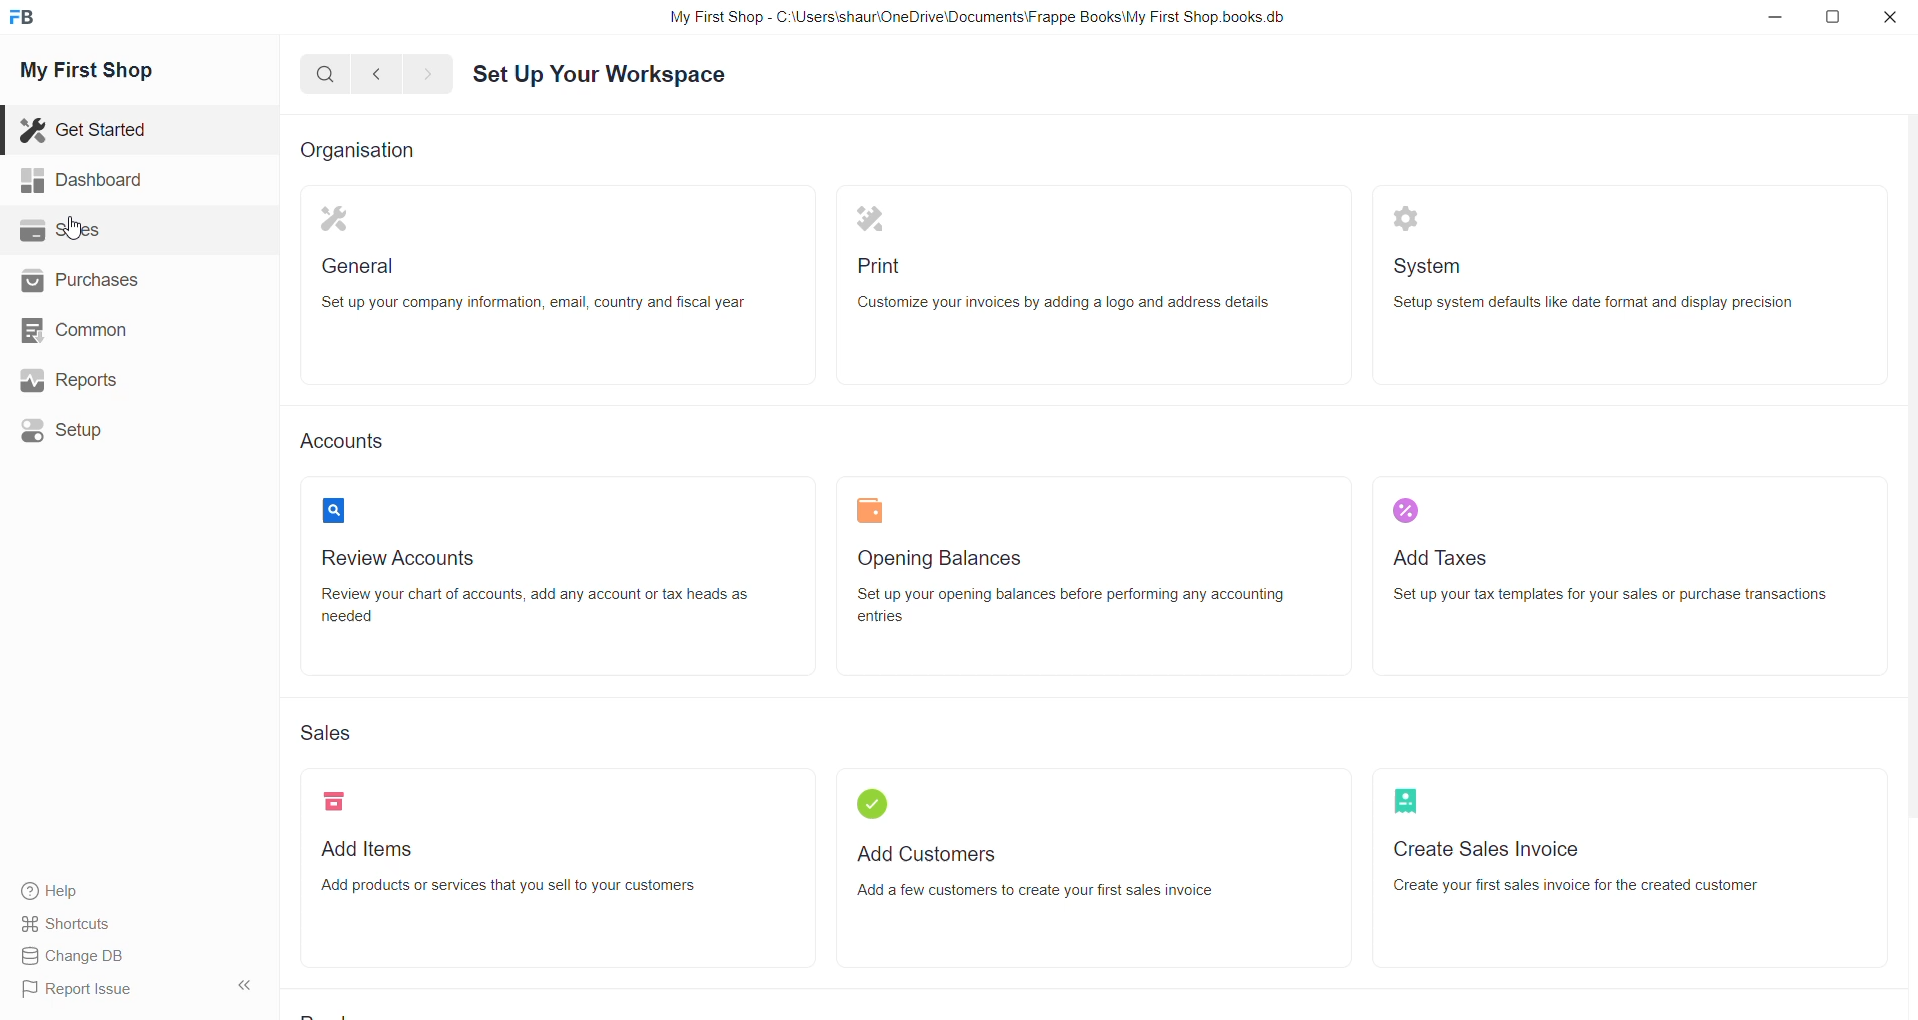 The image size is (1918, 1020). I want to click on Add taxes, so click(1626, 576).